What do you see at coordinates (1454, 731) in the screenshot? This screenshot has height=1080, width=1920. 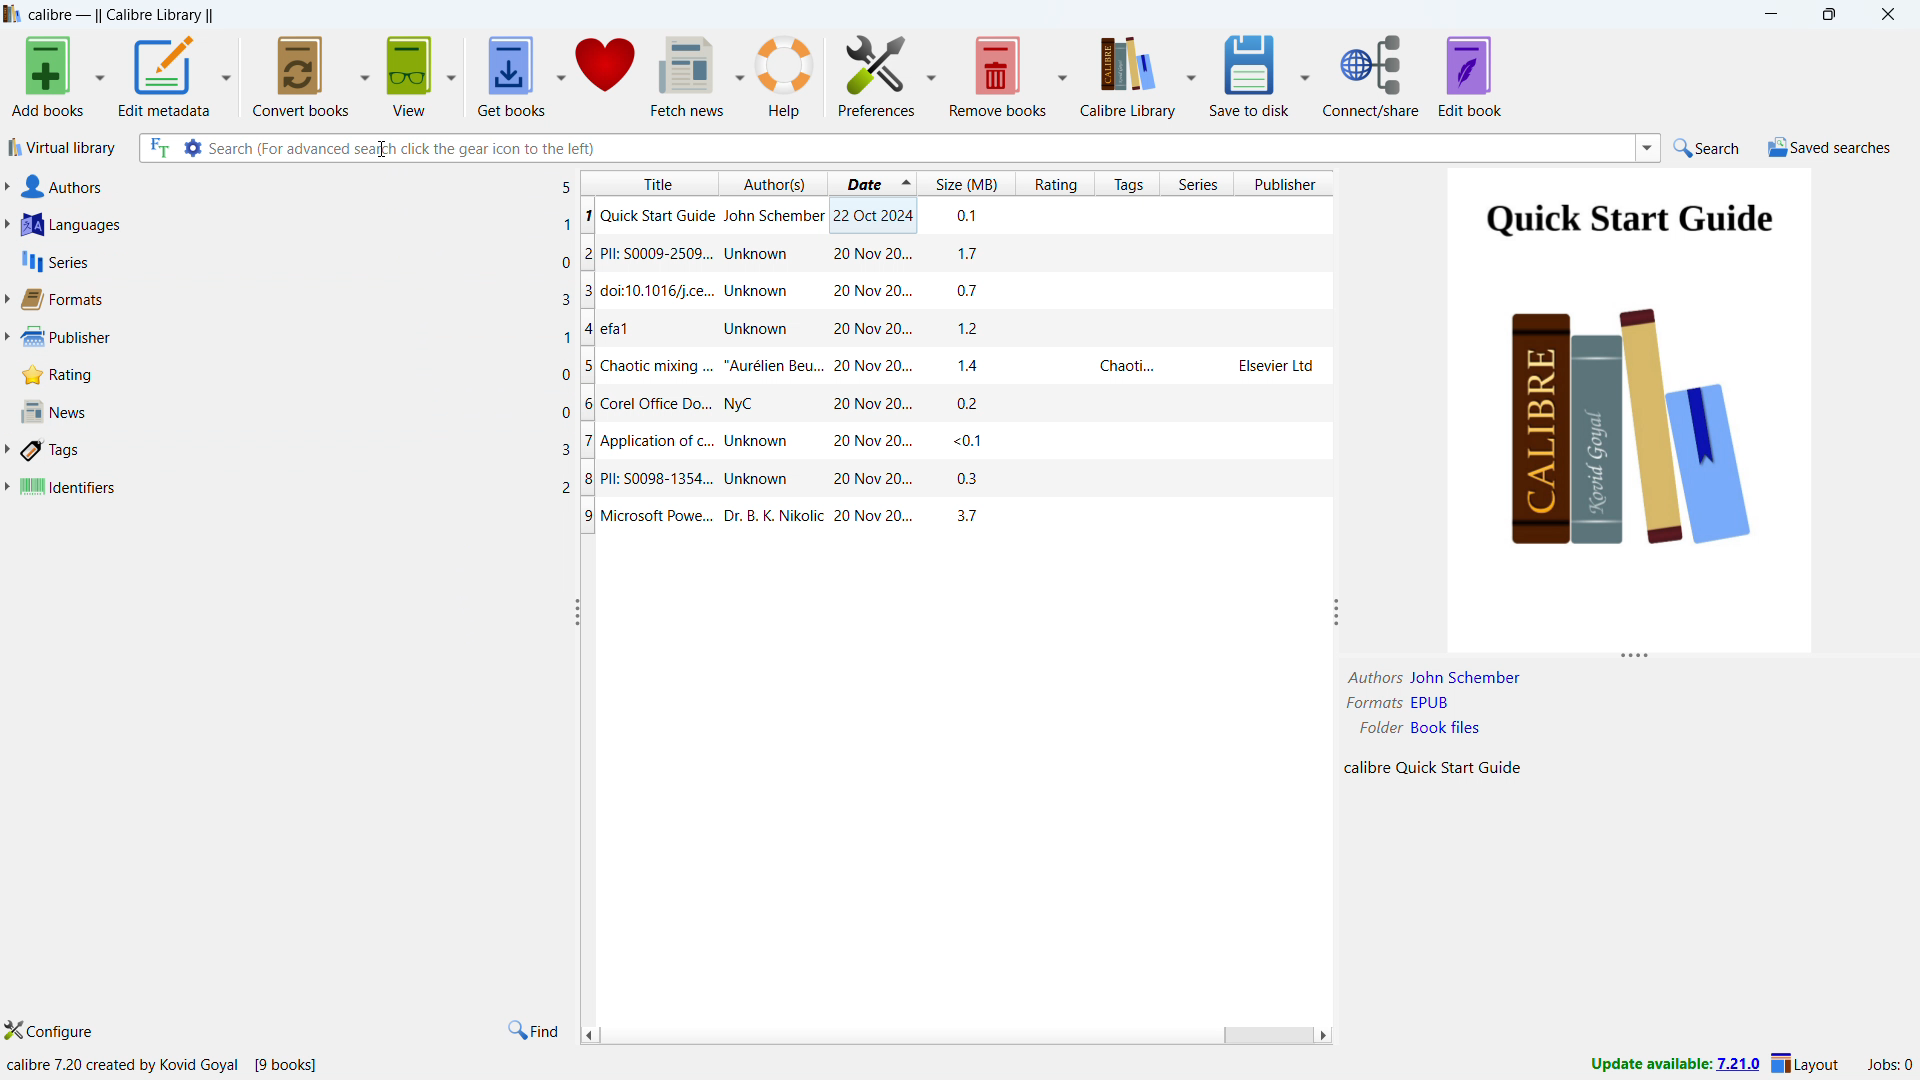 I see `Book FIles` at bounding box center [1454, 731].